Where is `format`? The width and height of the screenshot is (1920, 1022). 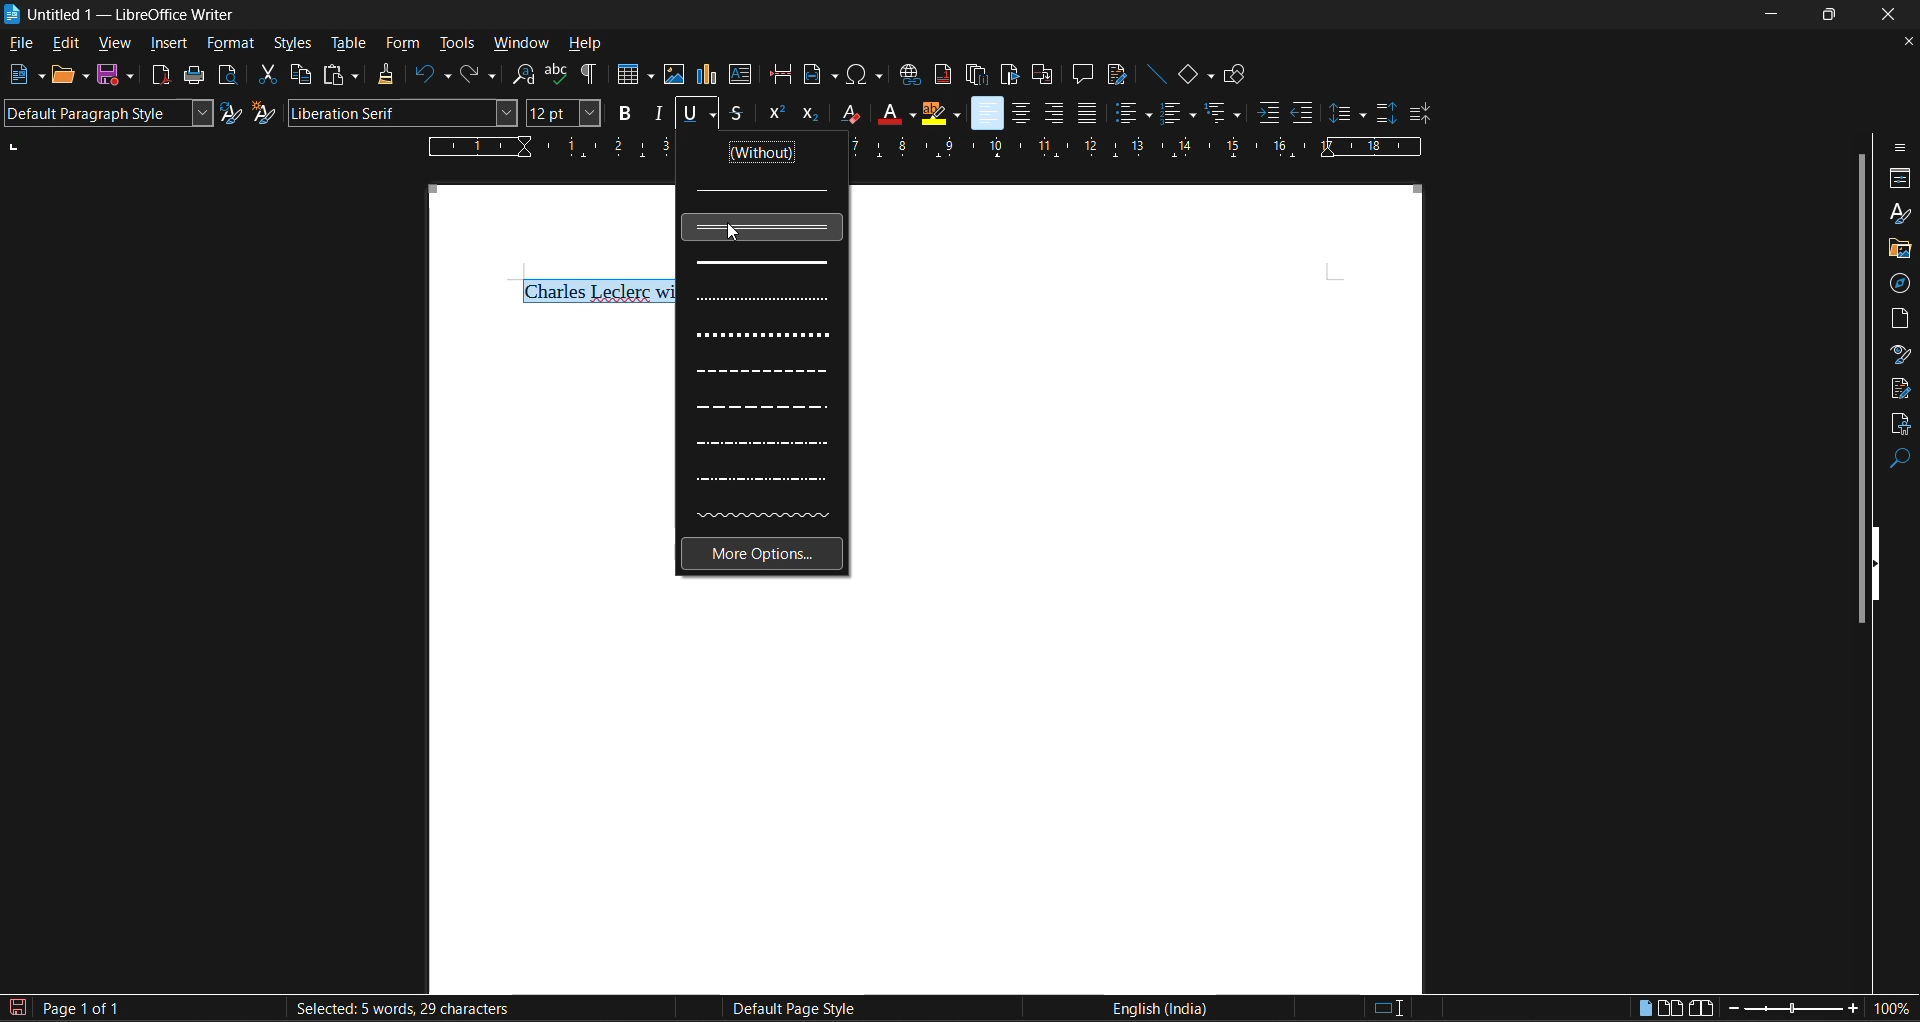
format is located at coordinates (231, 44).